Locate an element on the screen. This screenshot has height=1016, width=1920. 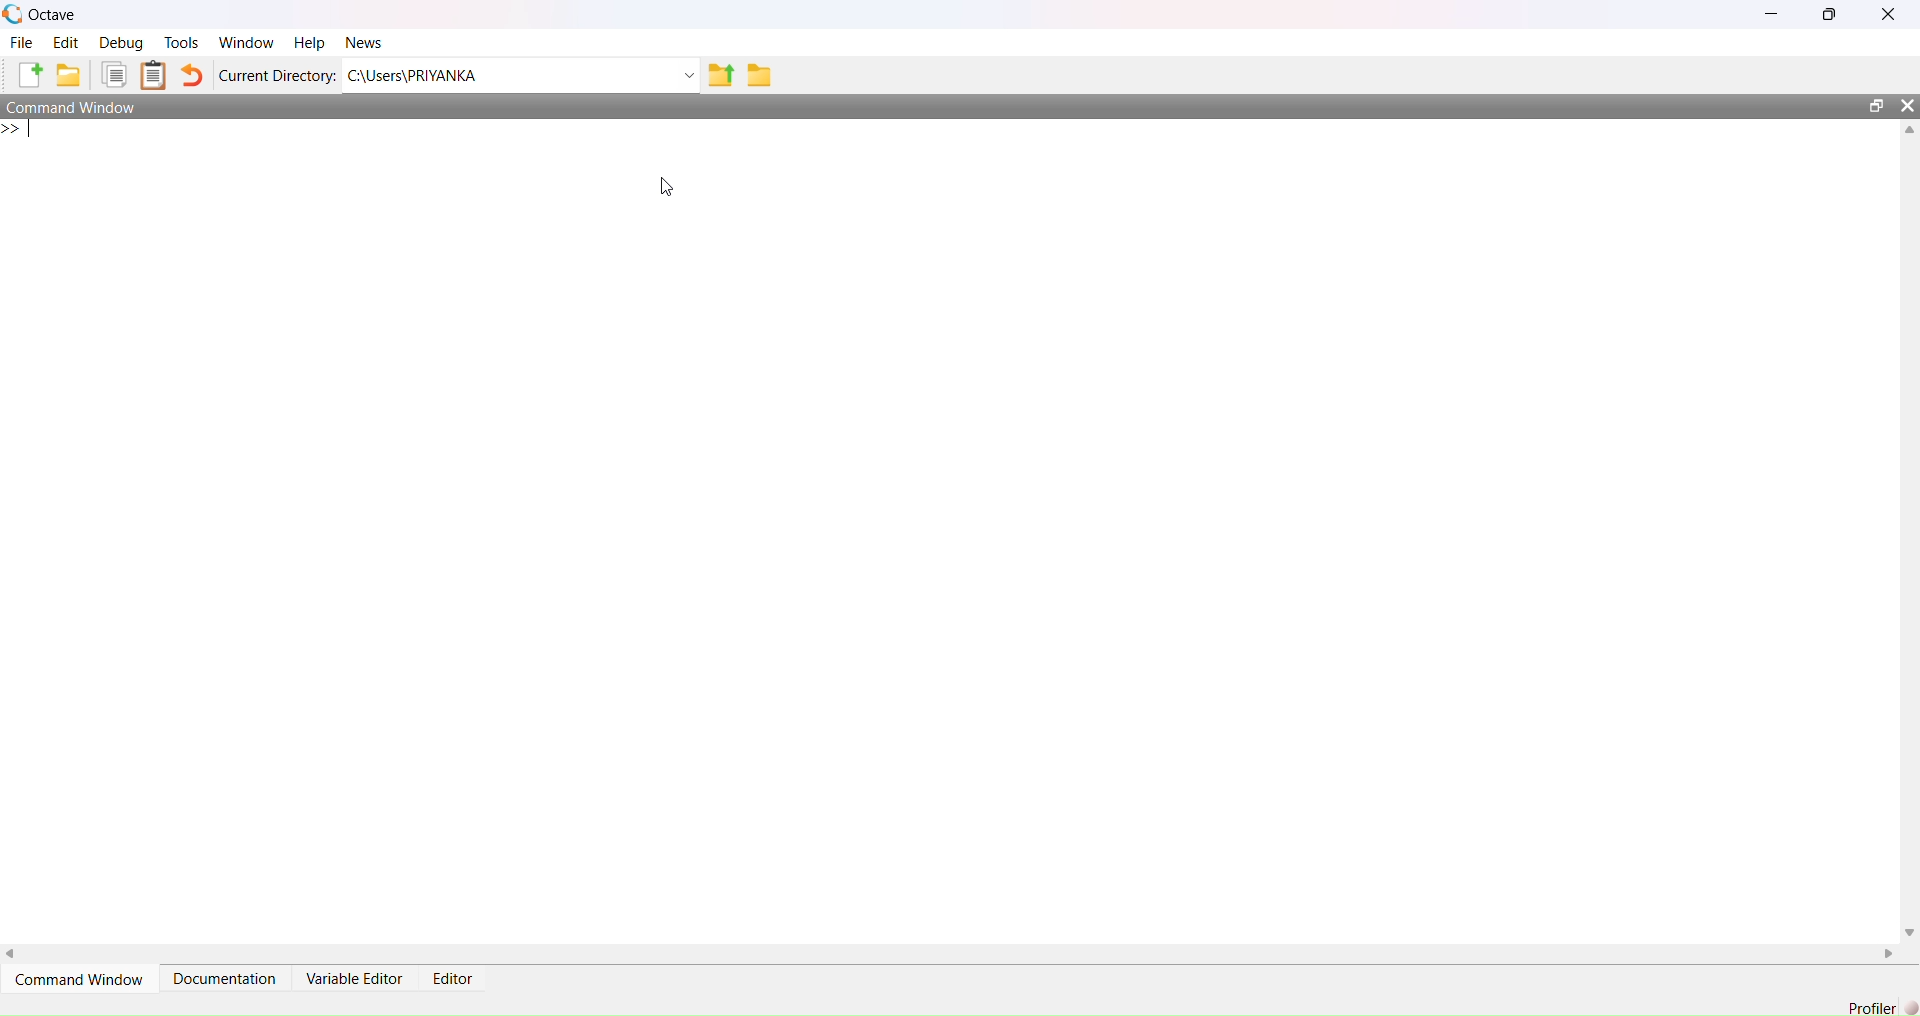
one directory up is located at coordinates (720, 73).